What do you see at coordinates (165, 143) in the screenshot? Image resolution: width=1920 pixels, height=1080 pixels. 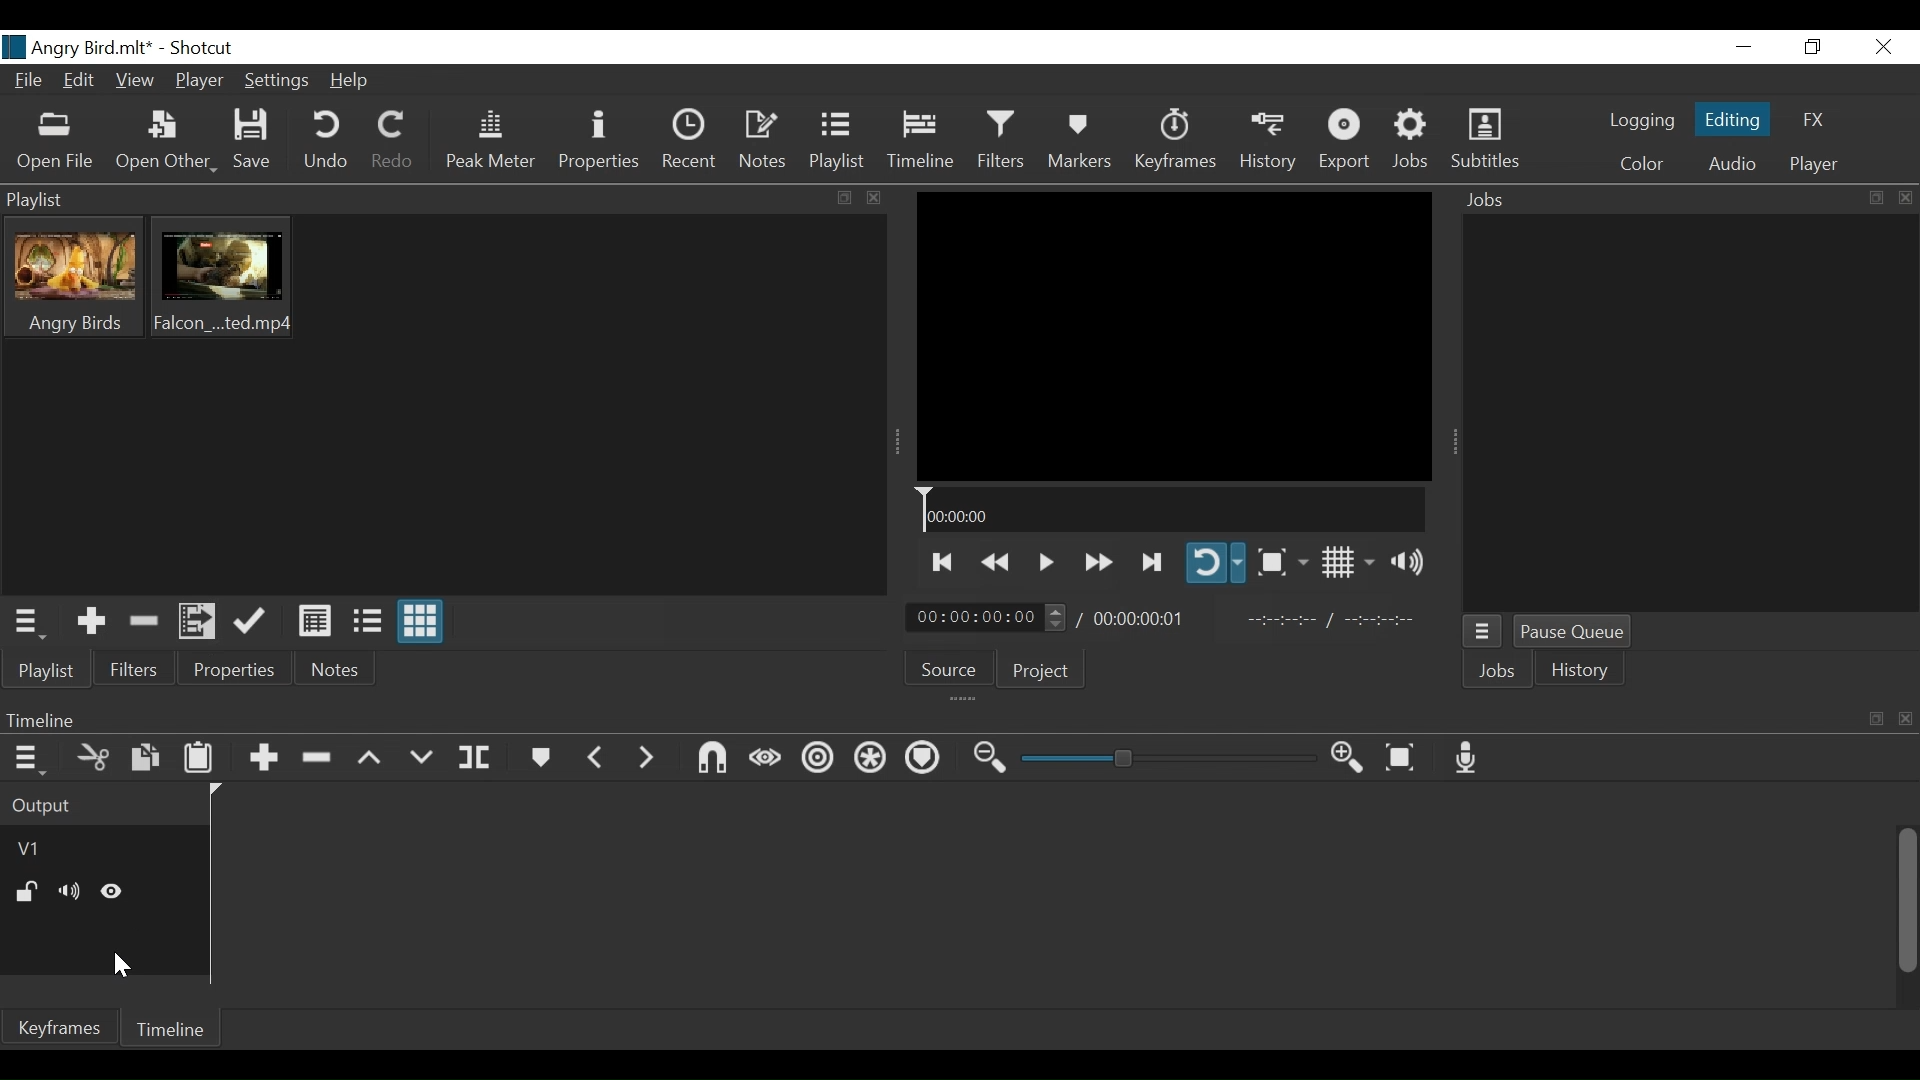 I see `Open Other` at bounding box center [165, 143].